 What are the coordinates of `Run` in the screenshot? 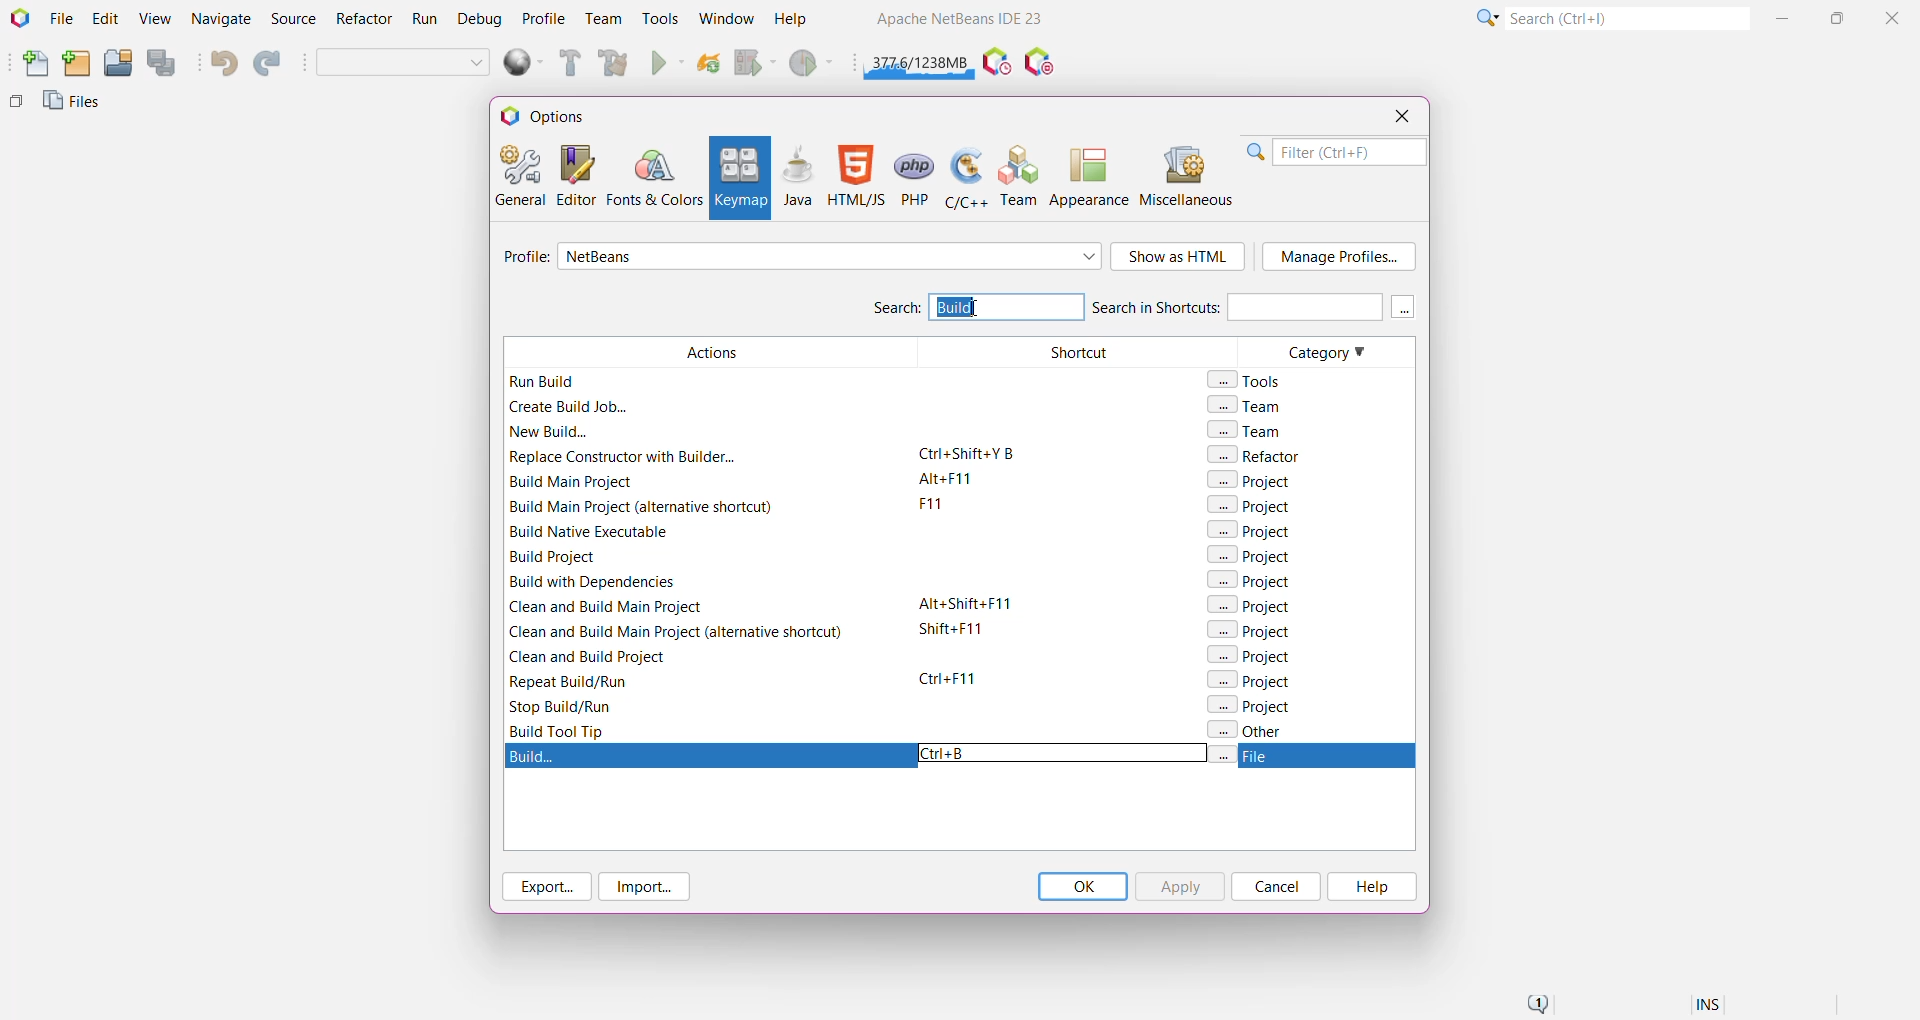 It's located at (425, 22).